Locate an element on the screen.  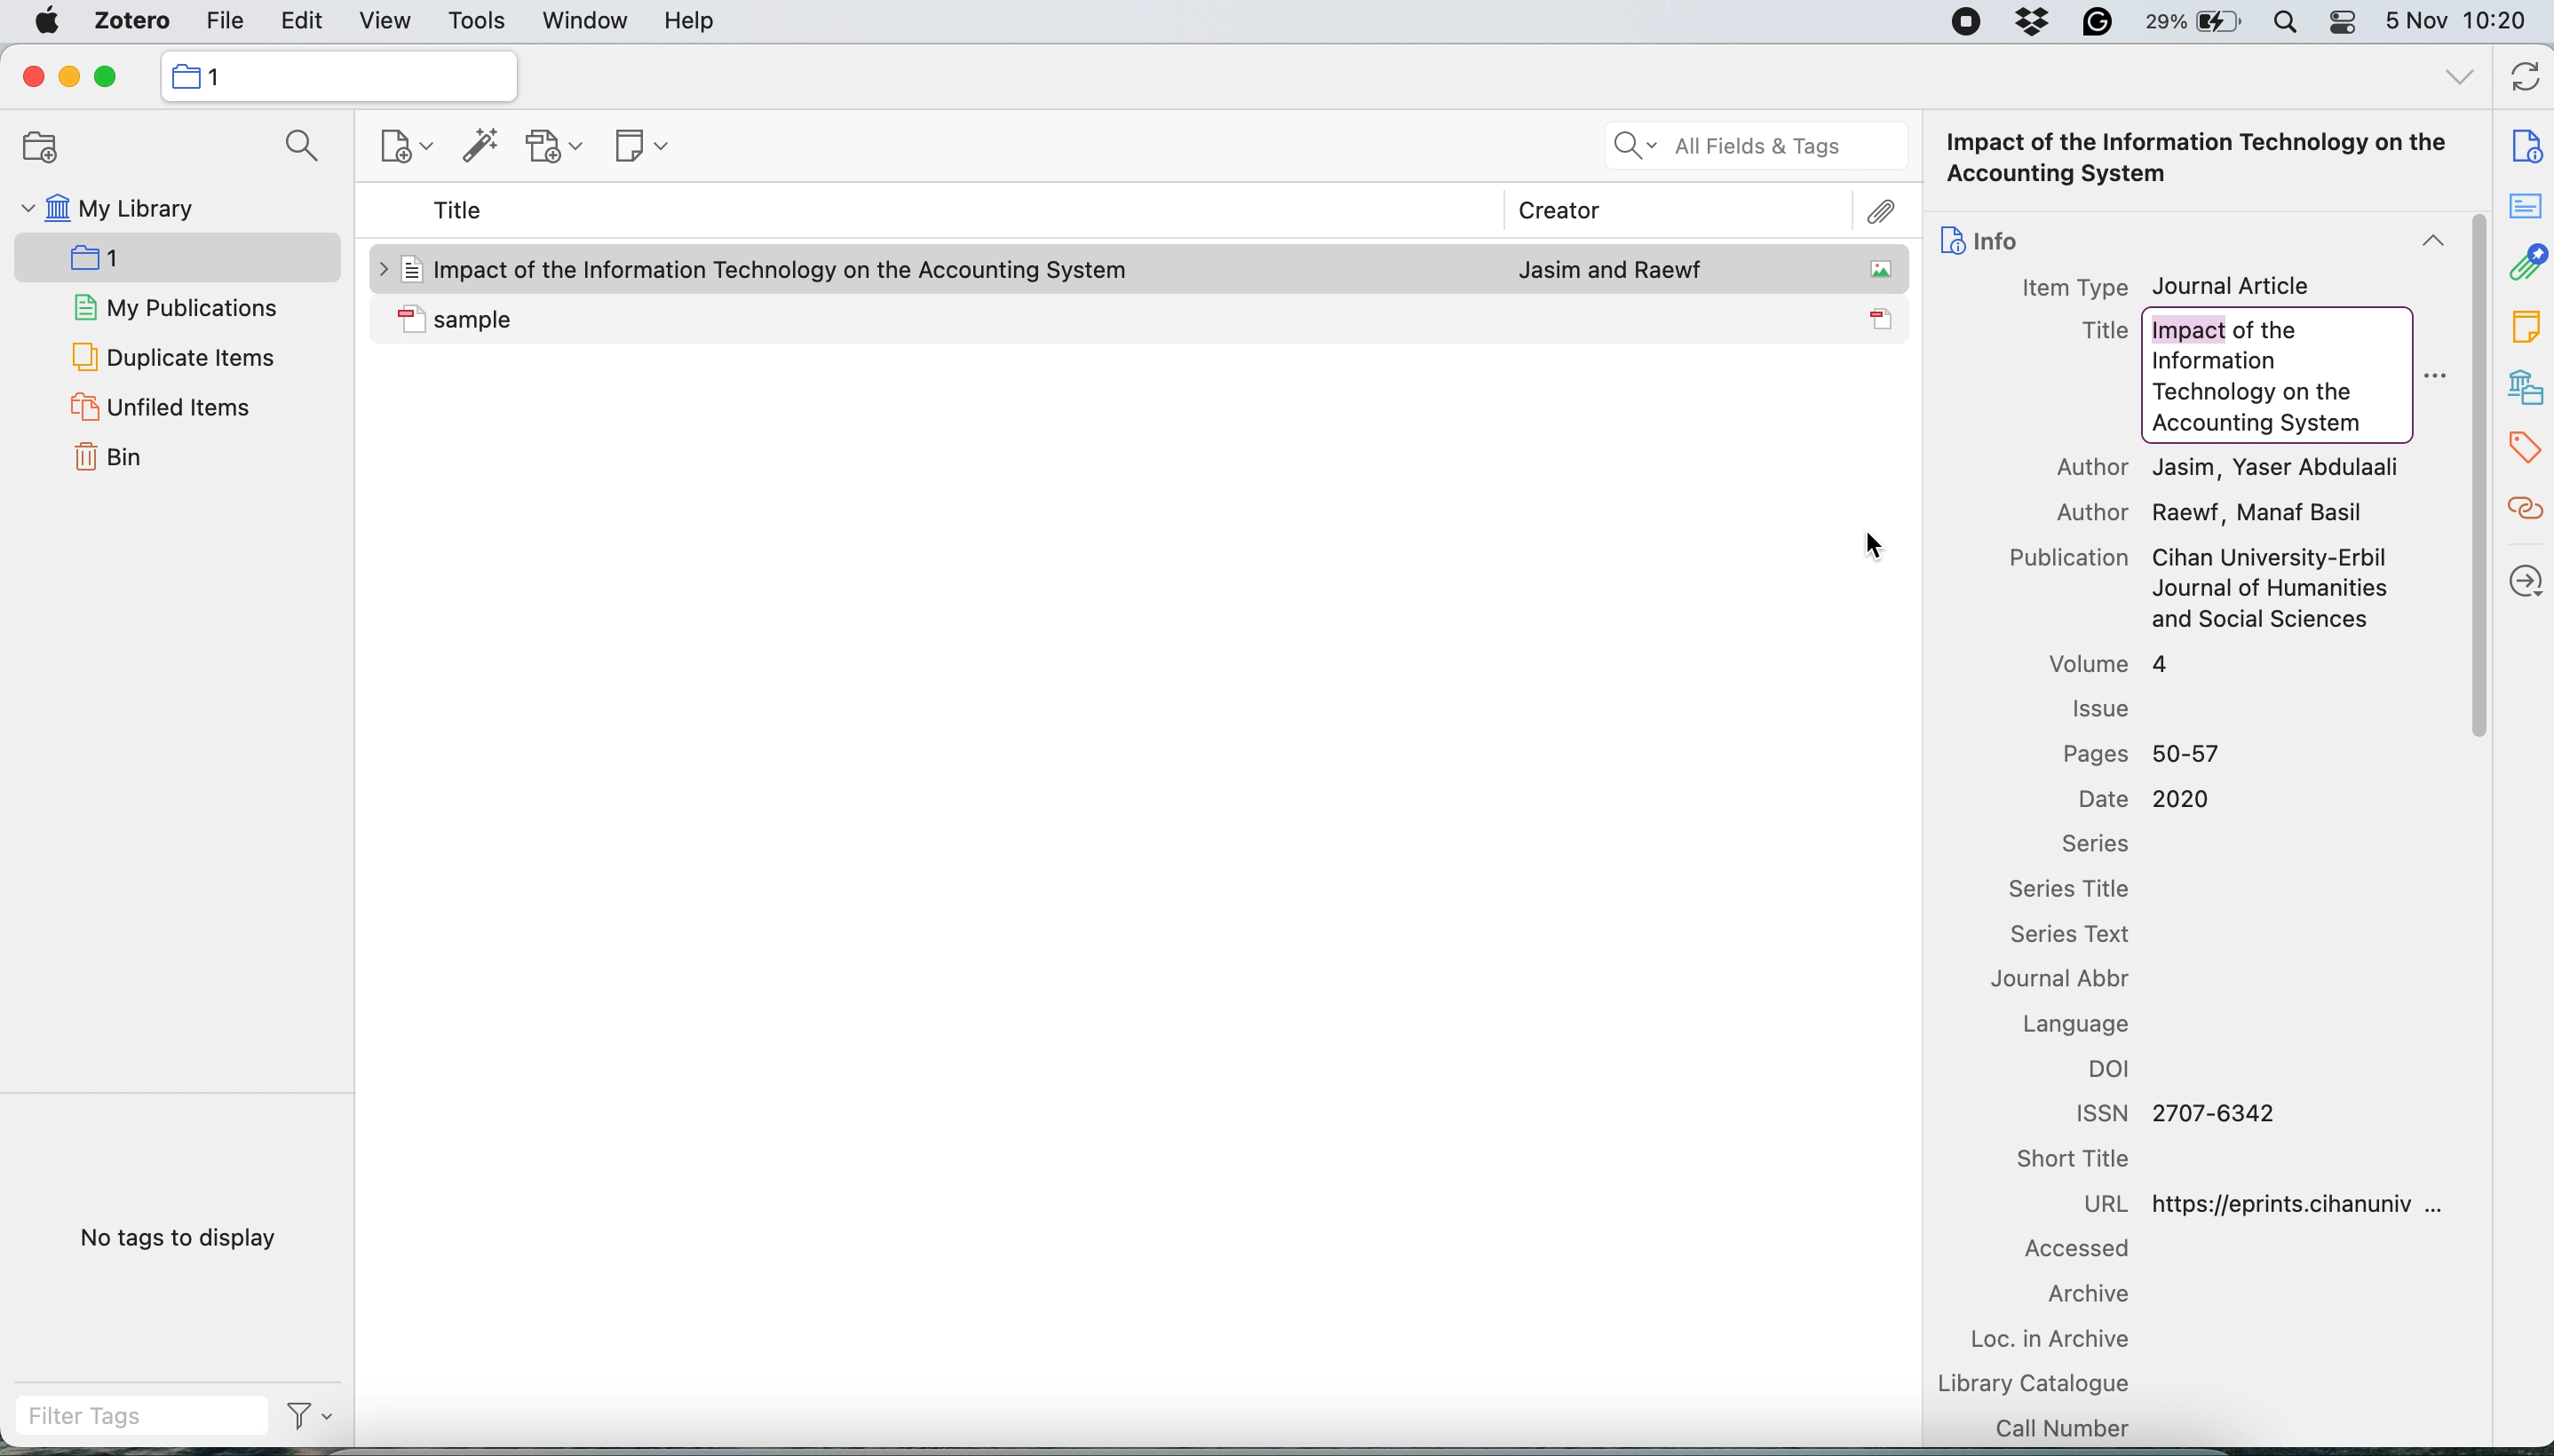
creator is located at coordinates (1560, 209).